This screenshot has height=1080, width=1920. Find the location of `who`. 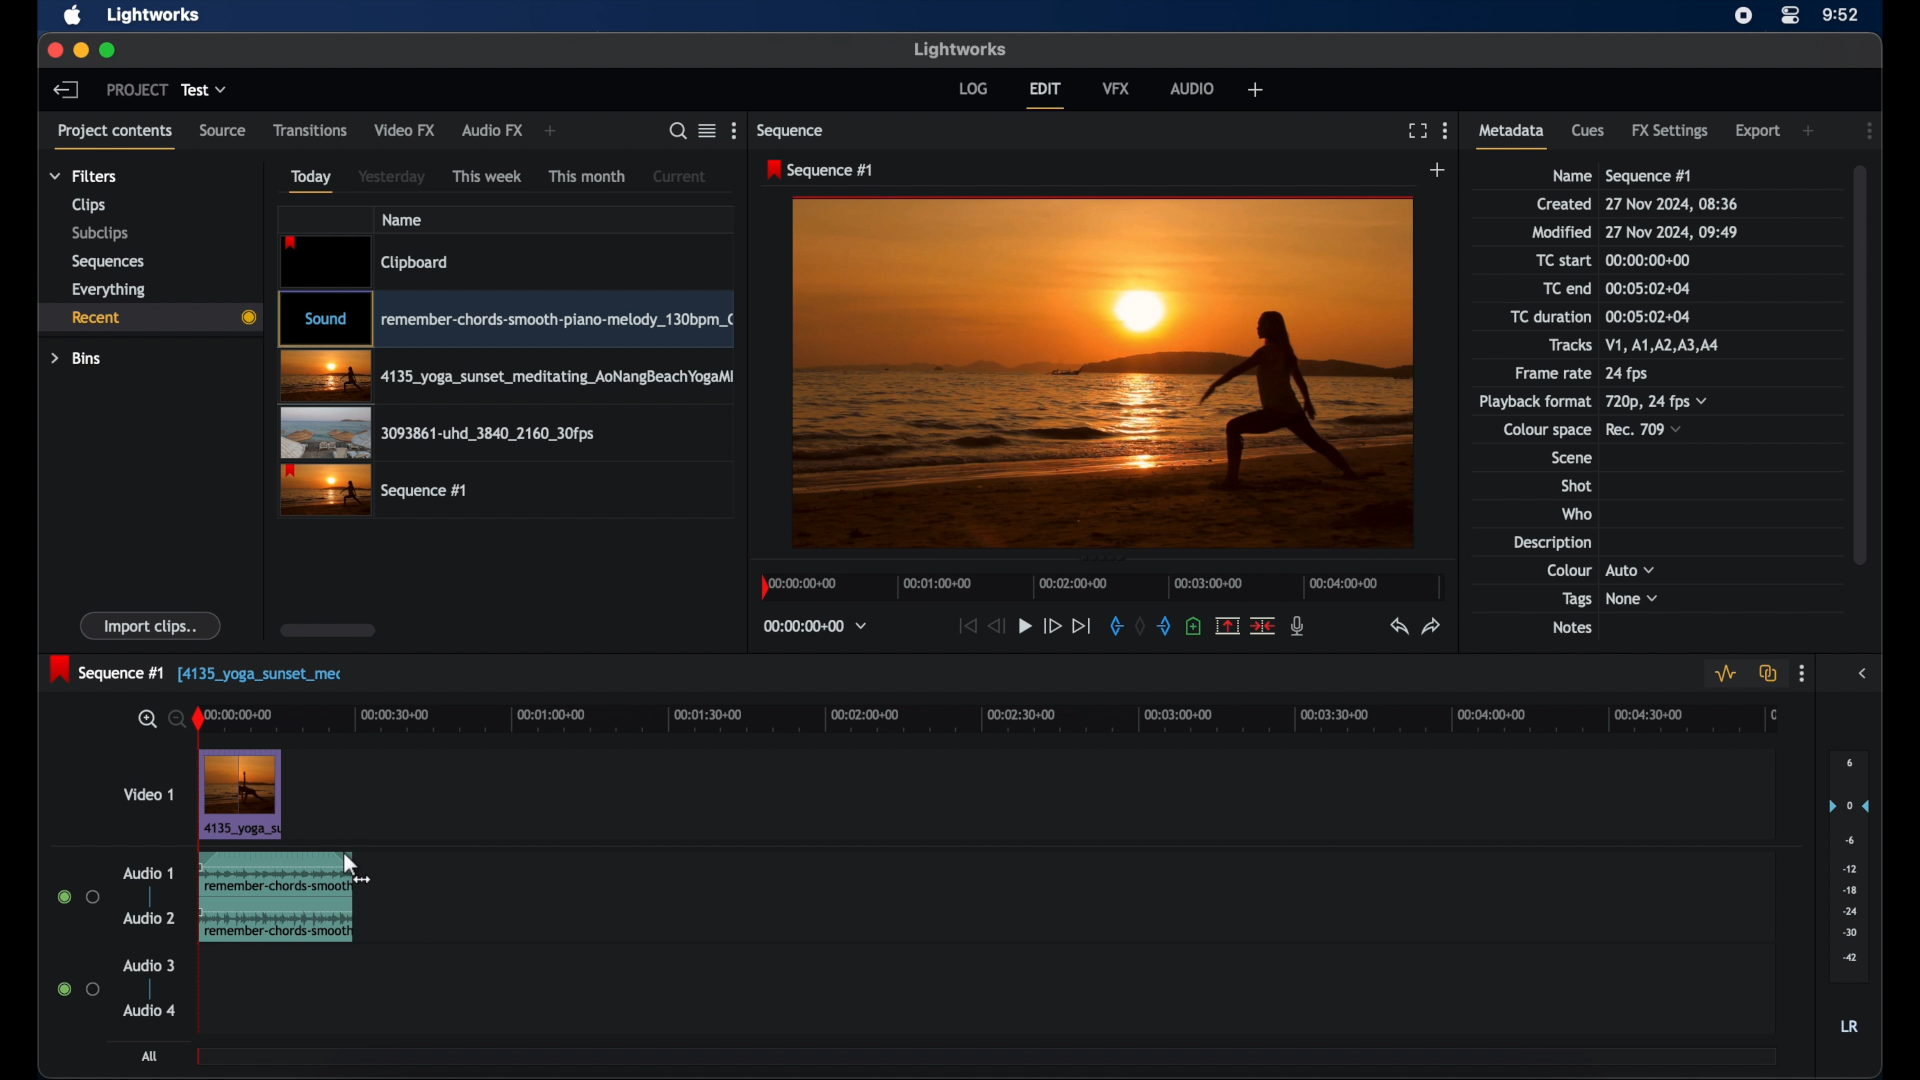

who is located at coordinates (1577, 513).